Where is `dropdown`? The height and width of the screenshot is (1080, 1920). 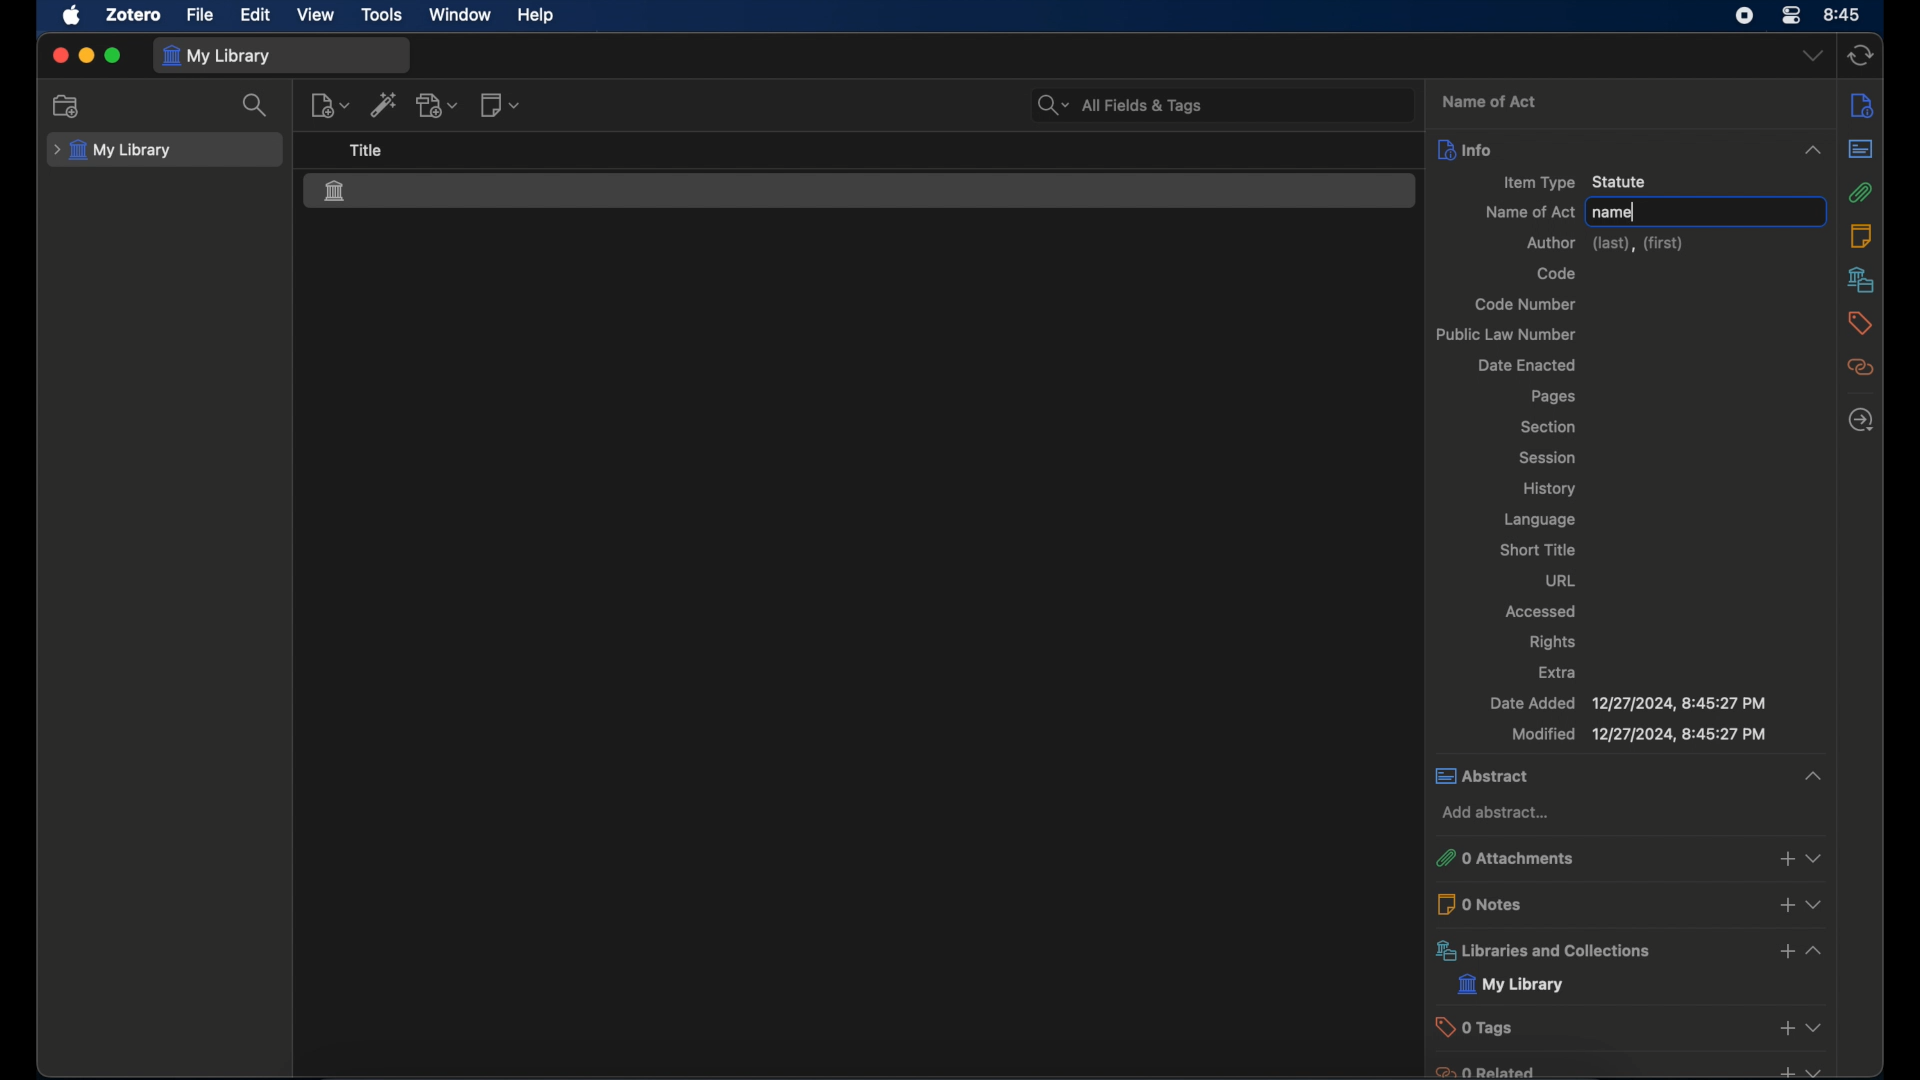
dropdown is located at coordinates (1814, 1068).